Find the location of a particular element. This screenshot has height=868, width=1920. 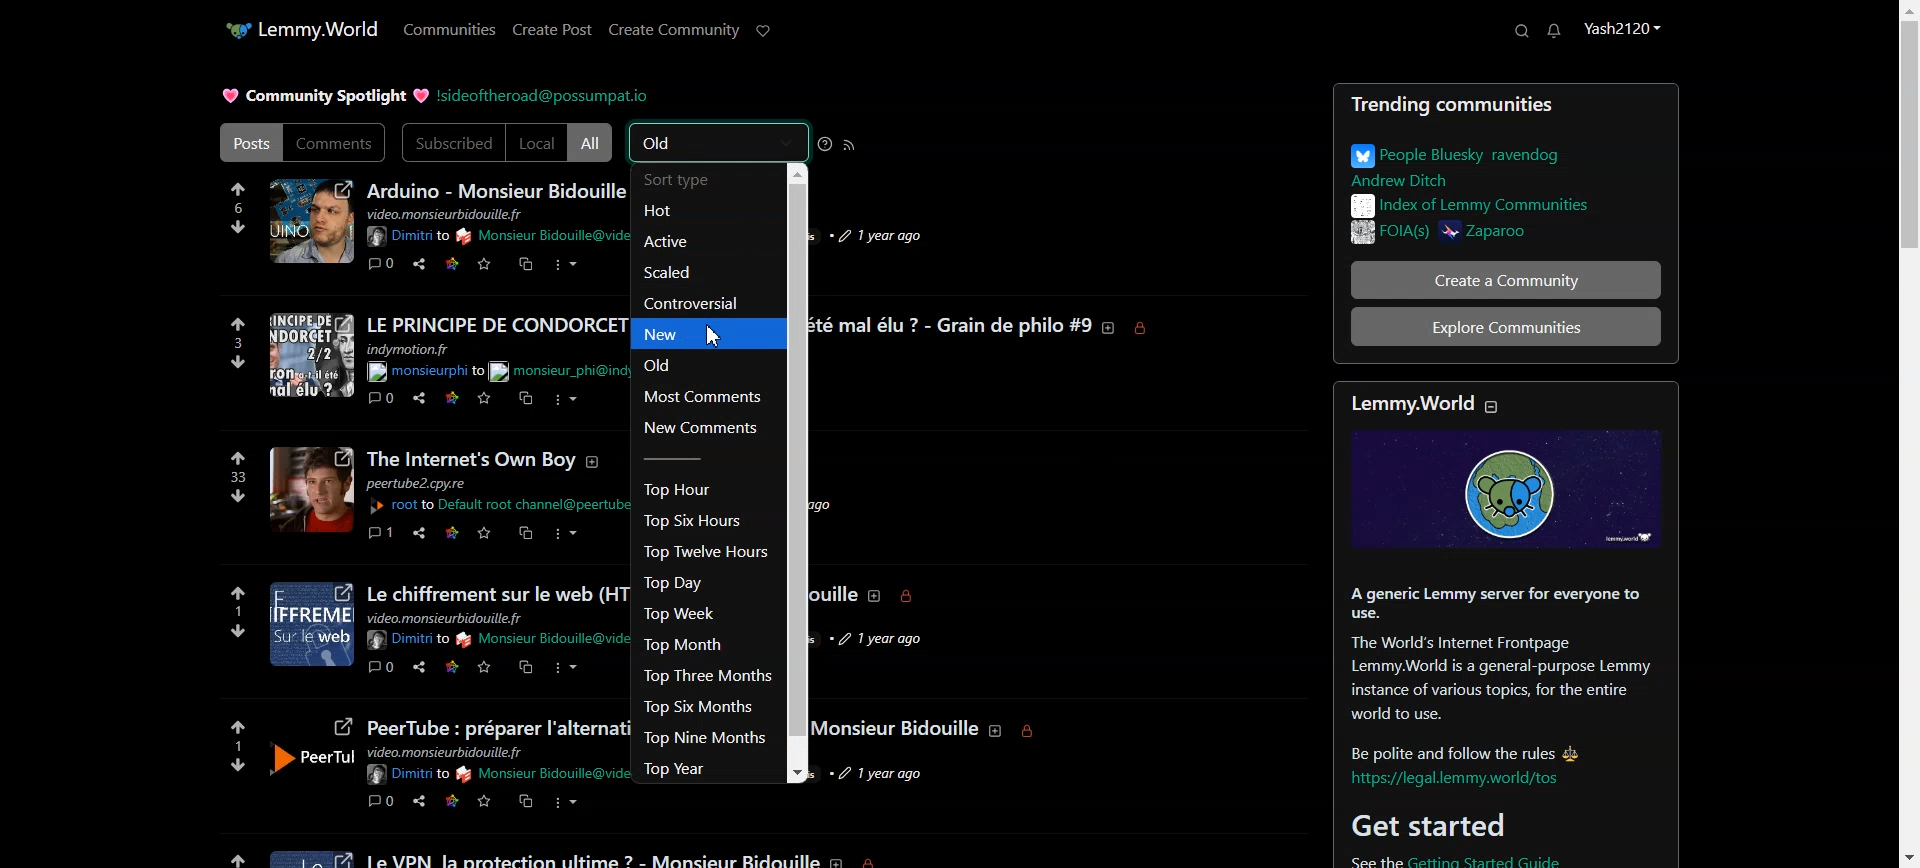

Active is located at coordinates (691, 241).